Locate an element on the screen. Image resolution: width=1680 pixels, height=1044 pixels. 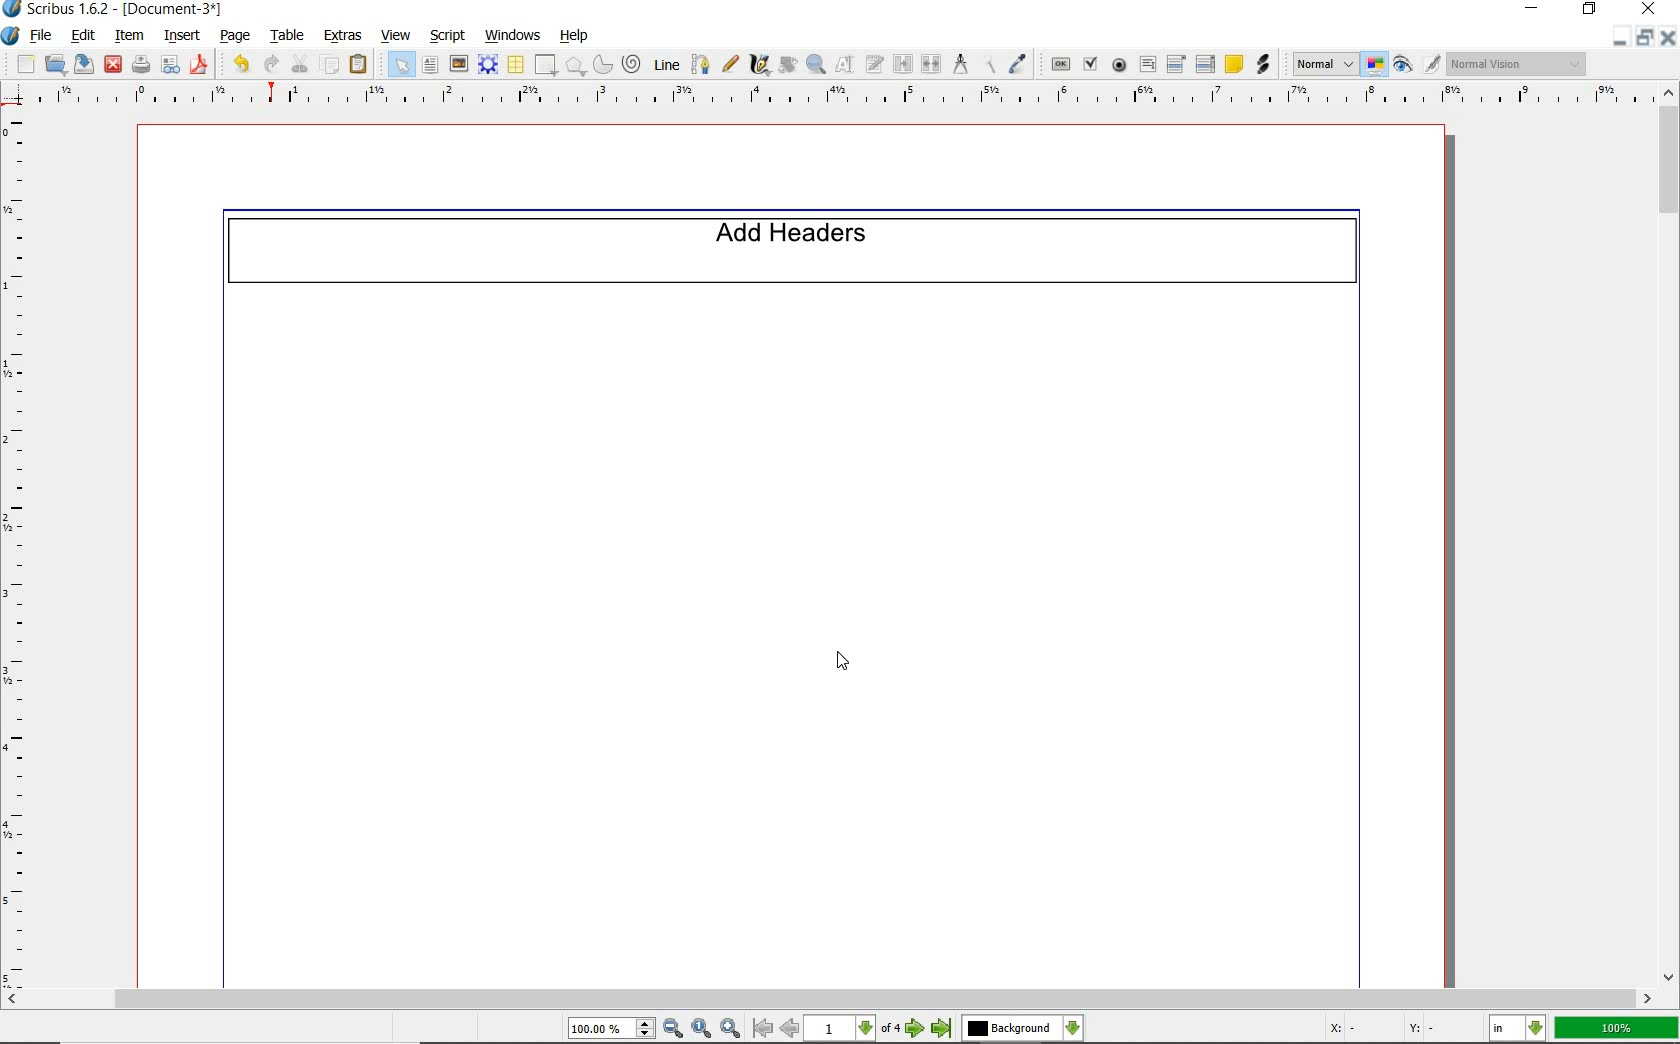
eye dropper is located at coordinates (1020, 65).